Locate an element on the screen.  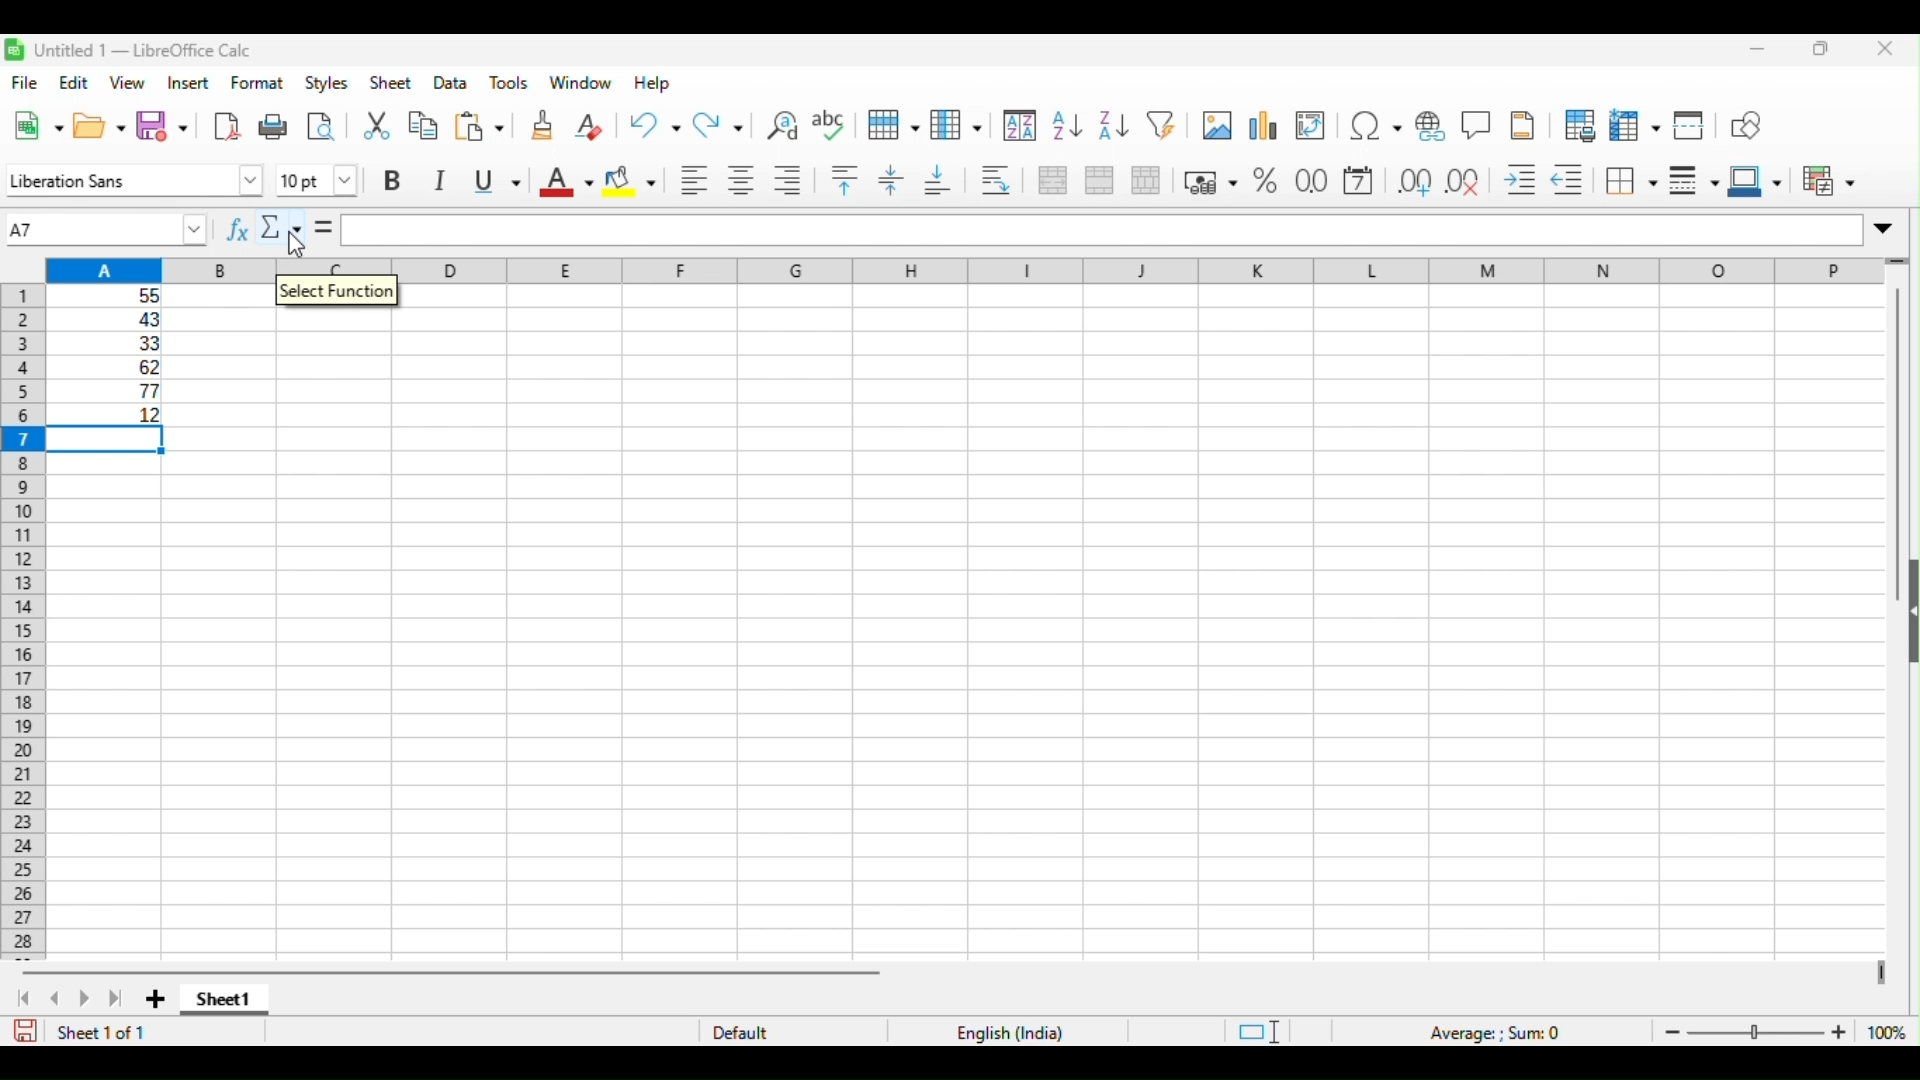
tools is located at coordinates (510, 83).